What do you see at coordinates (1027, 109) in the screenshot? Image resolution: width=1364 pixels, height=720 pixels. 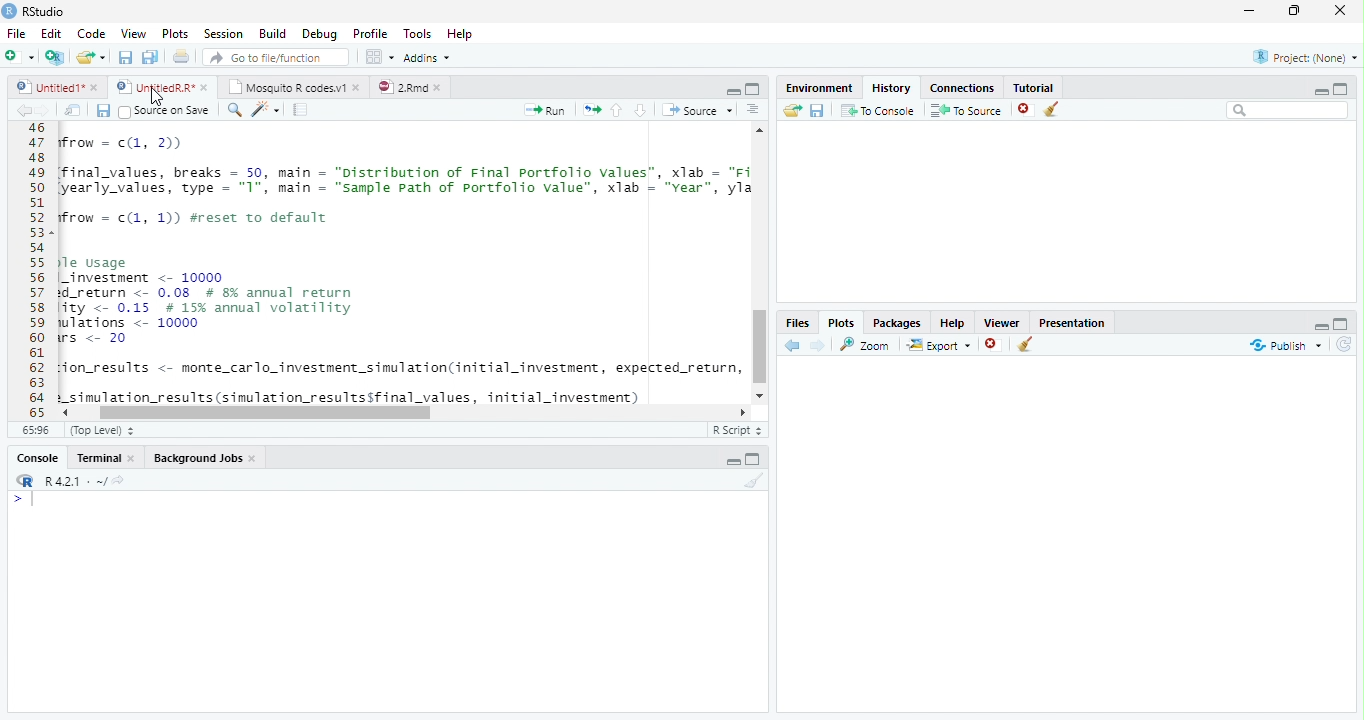 I see `Remove Selected` at bounding box center [1027, 109].